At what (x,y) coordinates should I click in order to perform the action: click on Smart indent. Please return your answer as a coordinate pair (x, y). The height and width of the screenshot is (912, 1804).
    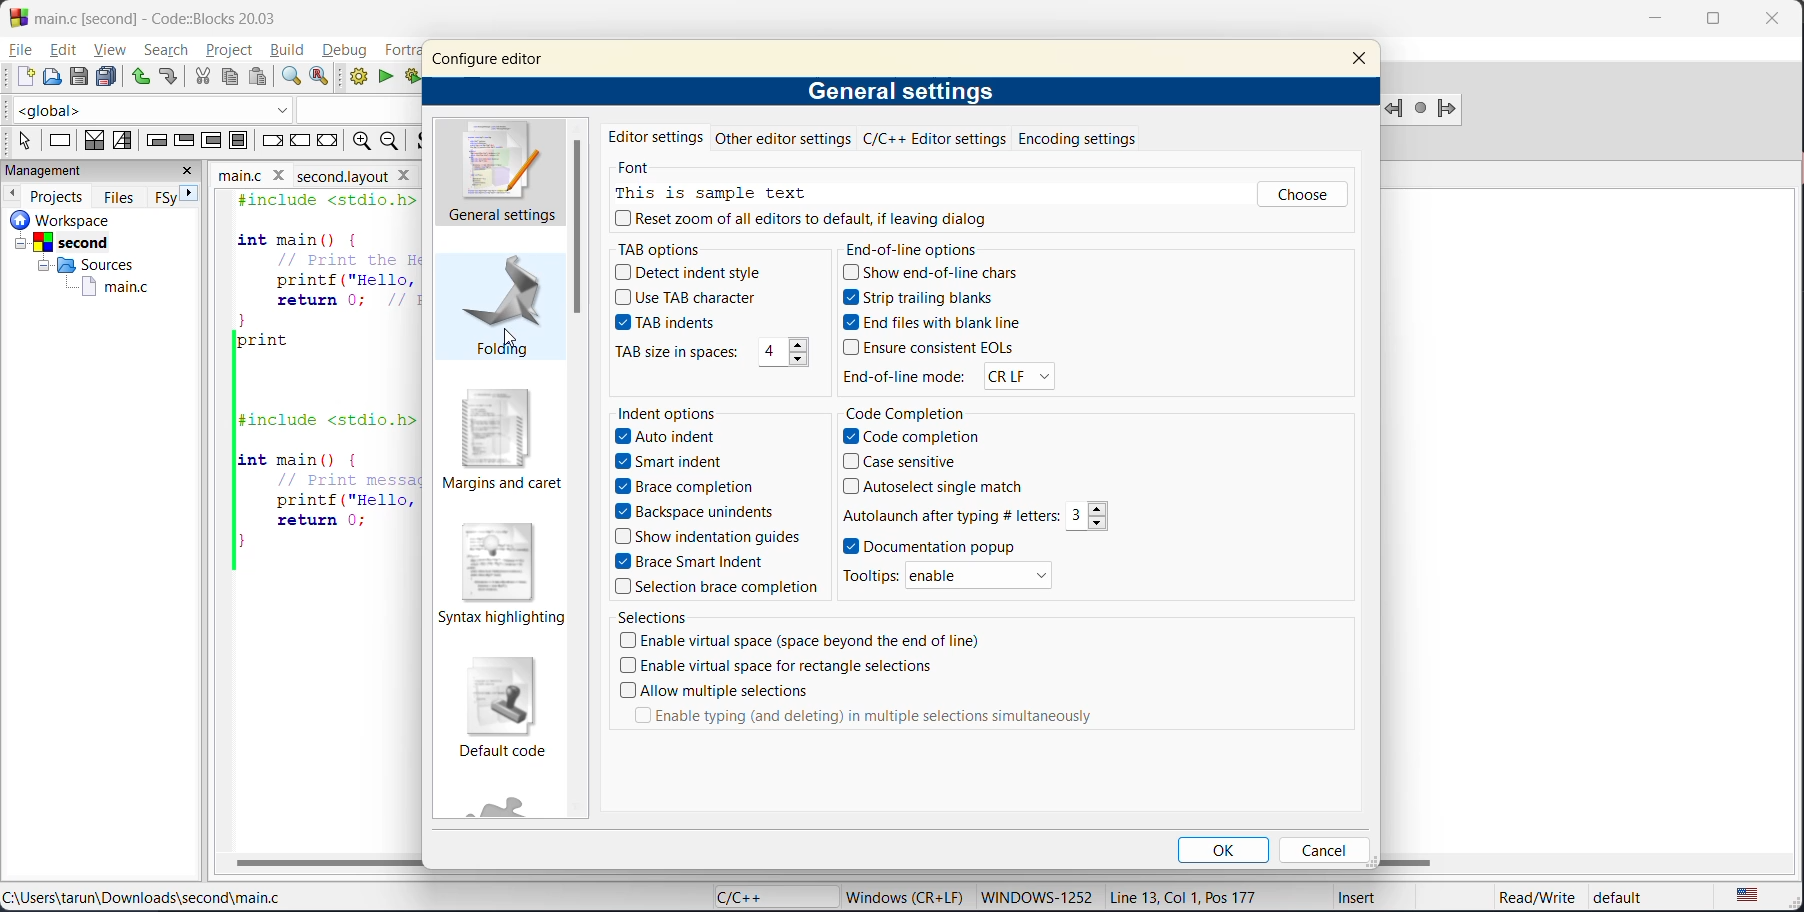
    Looking at the image, I should click on (670, 460).